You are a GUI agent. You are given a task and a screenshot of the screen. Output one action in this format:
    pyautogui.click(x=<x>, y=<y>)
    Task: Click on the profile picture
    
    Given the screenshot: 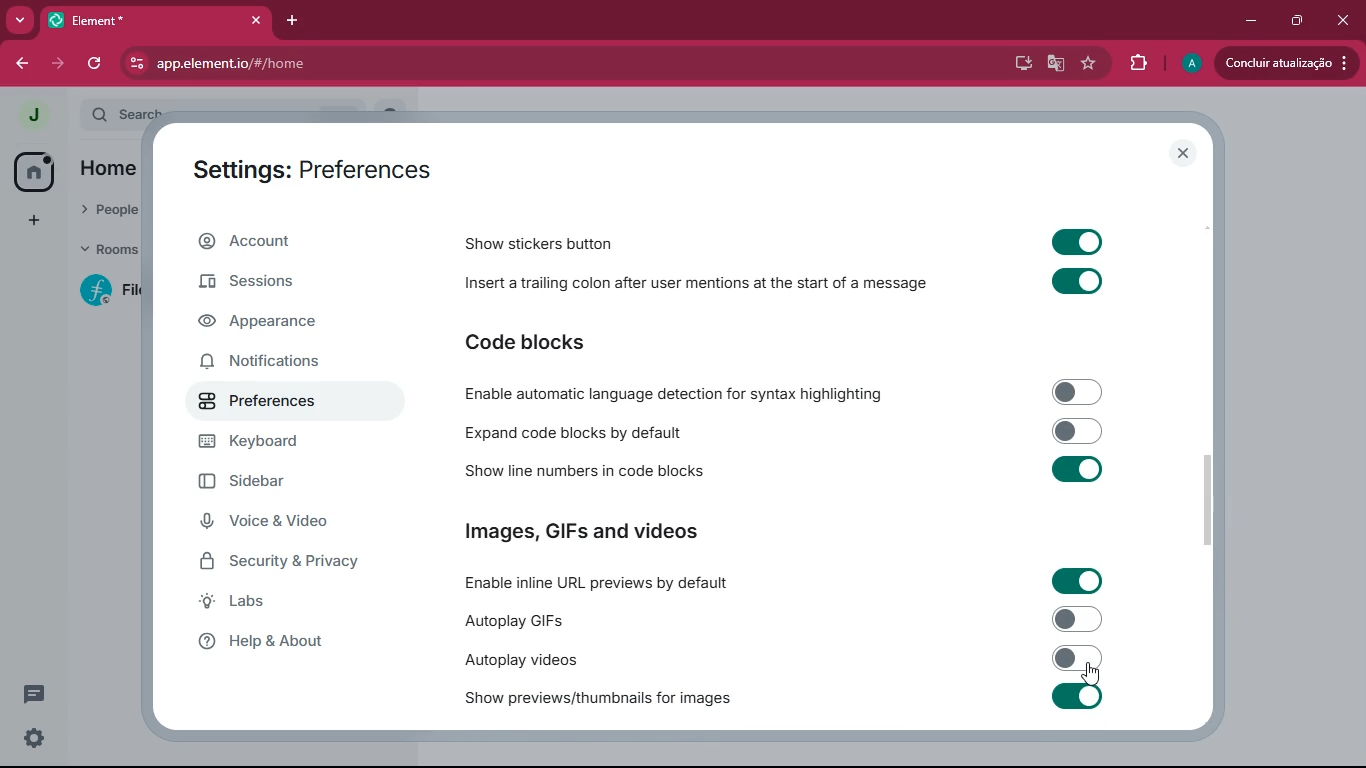 What is the action you would take?
    pyautogui.click(x=1190, y=64)
    